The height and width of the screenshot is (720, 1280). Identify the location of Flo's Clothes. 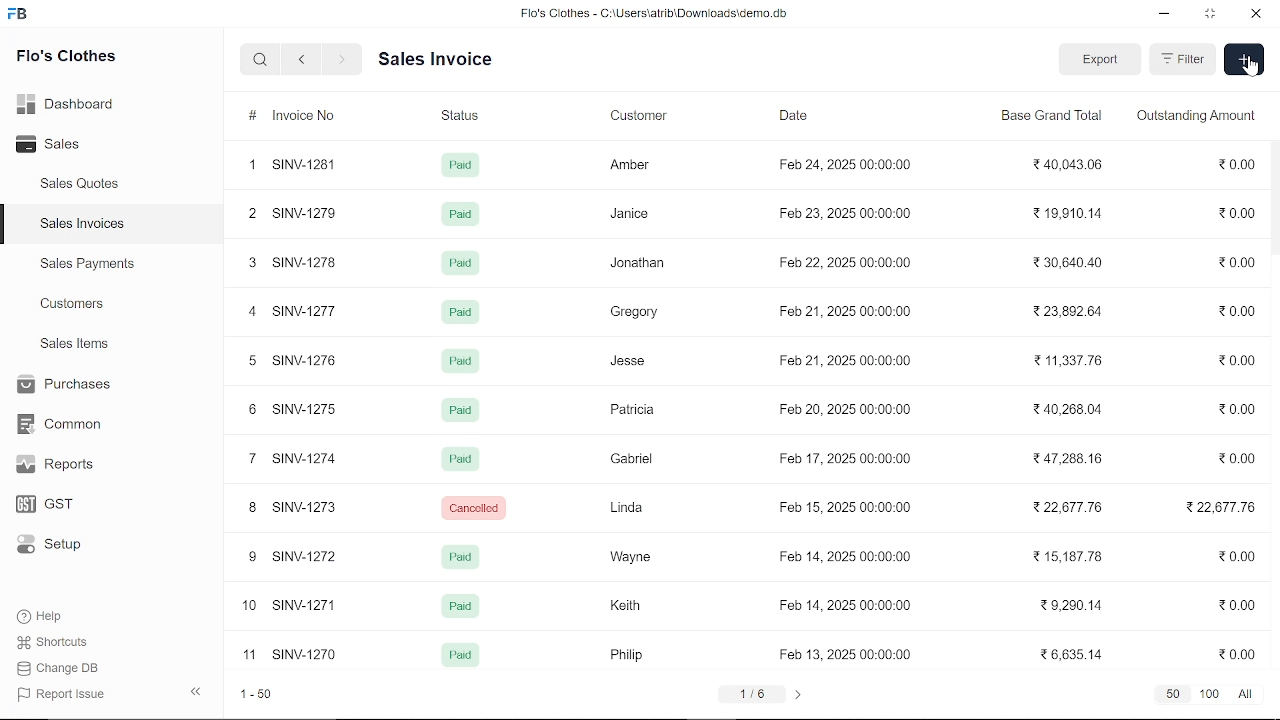
(64, 59).